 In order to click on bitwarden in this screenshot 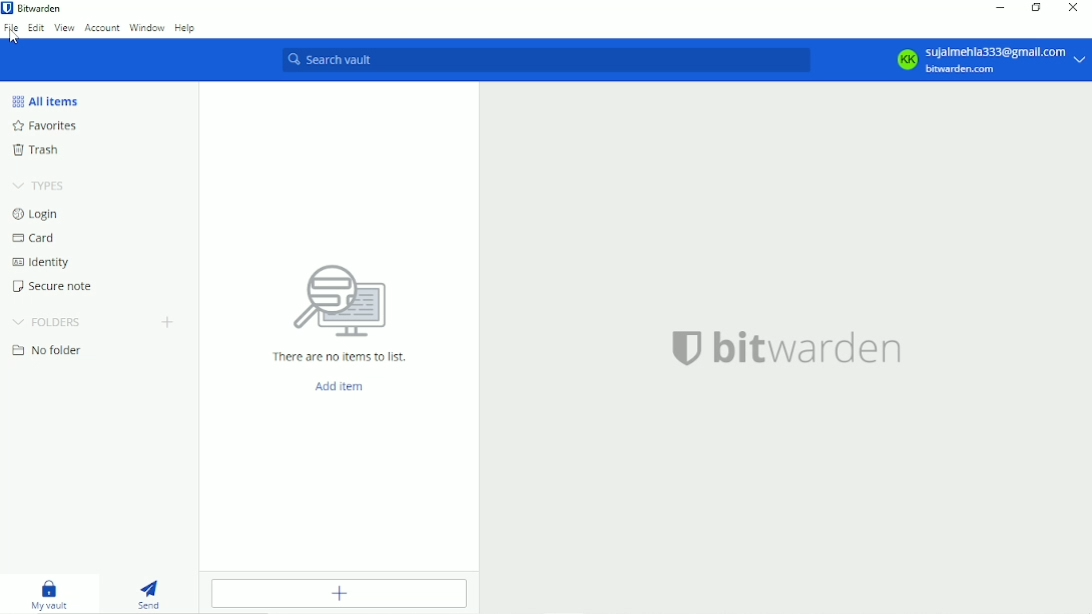, I will do `click(784, 347)`.